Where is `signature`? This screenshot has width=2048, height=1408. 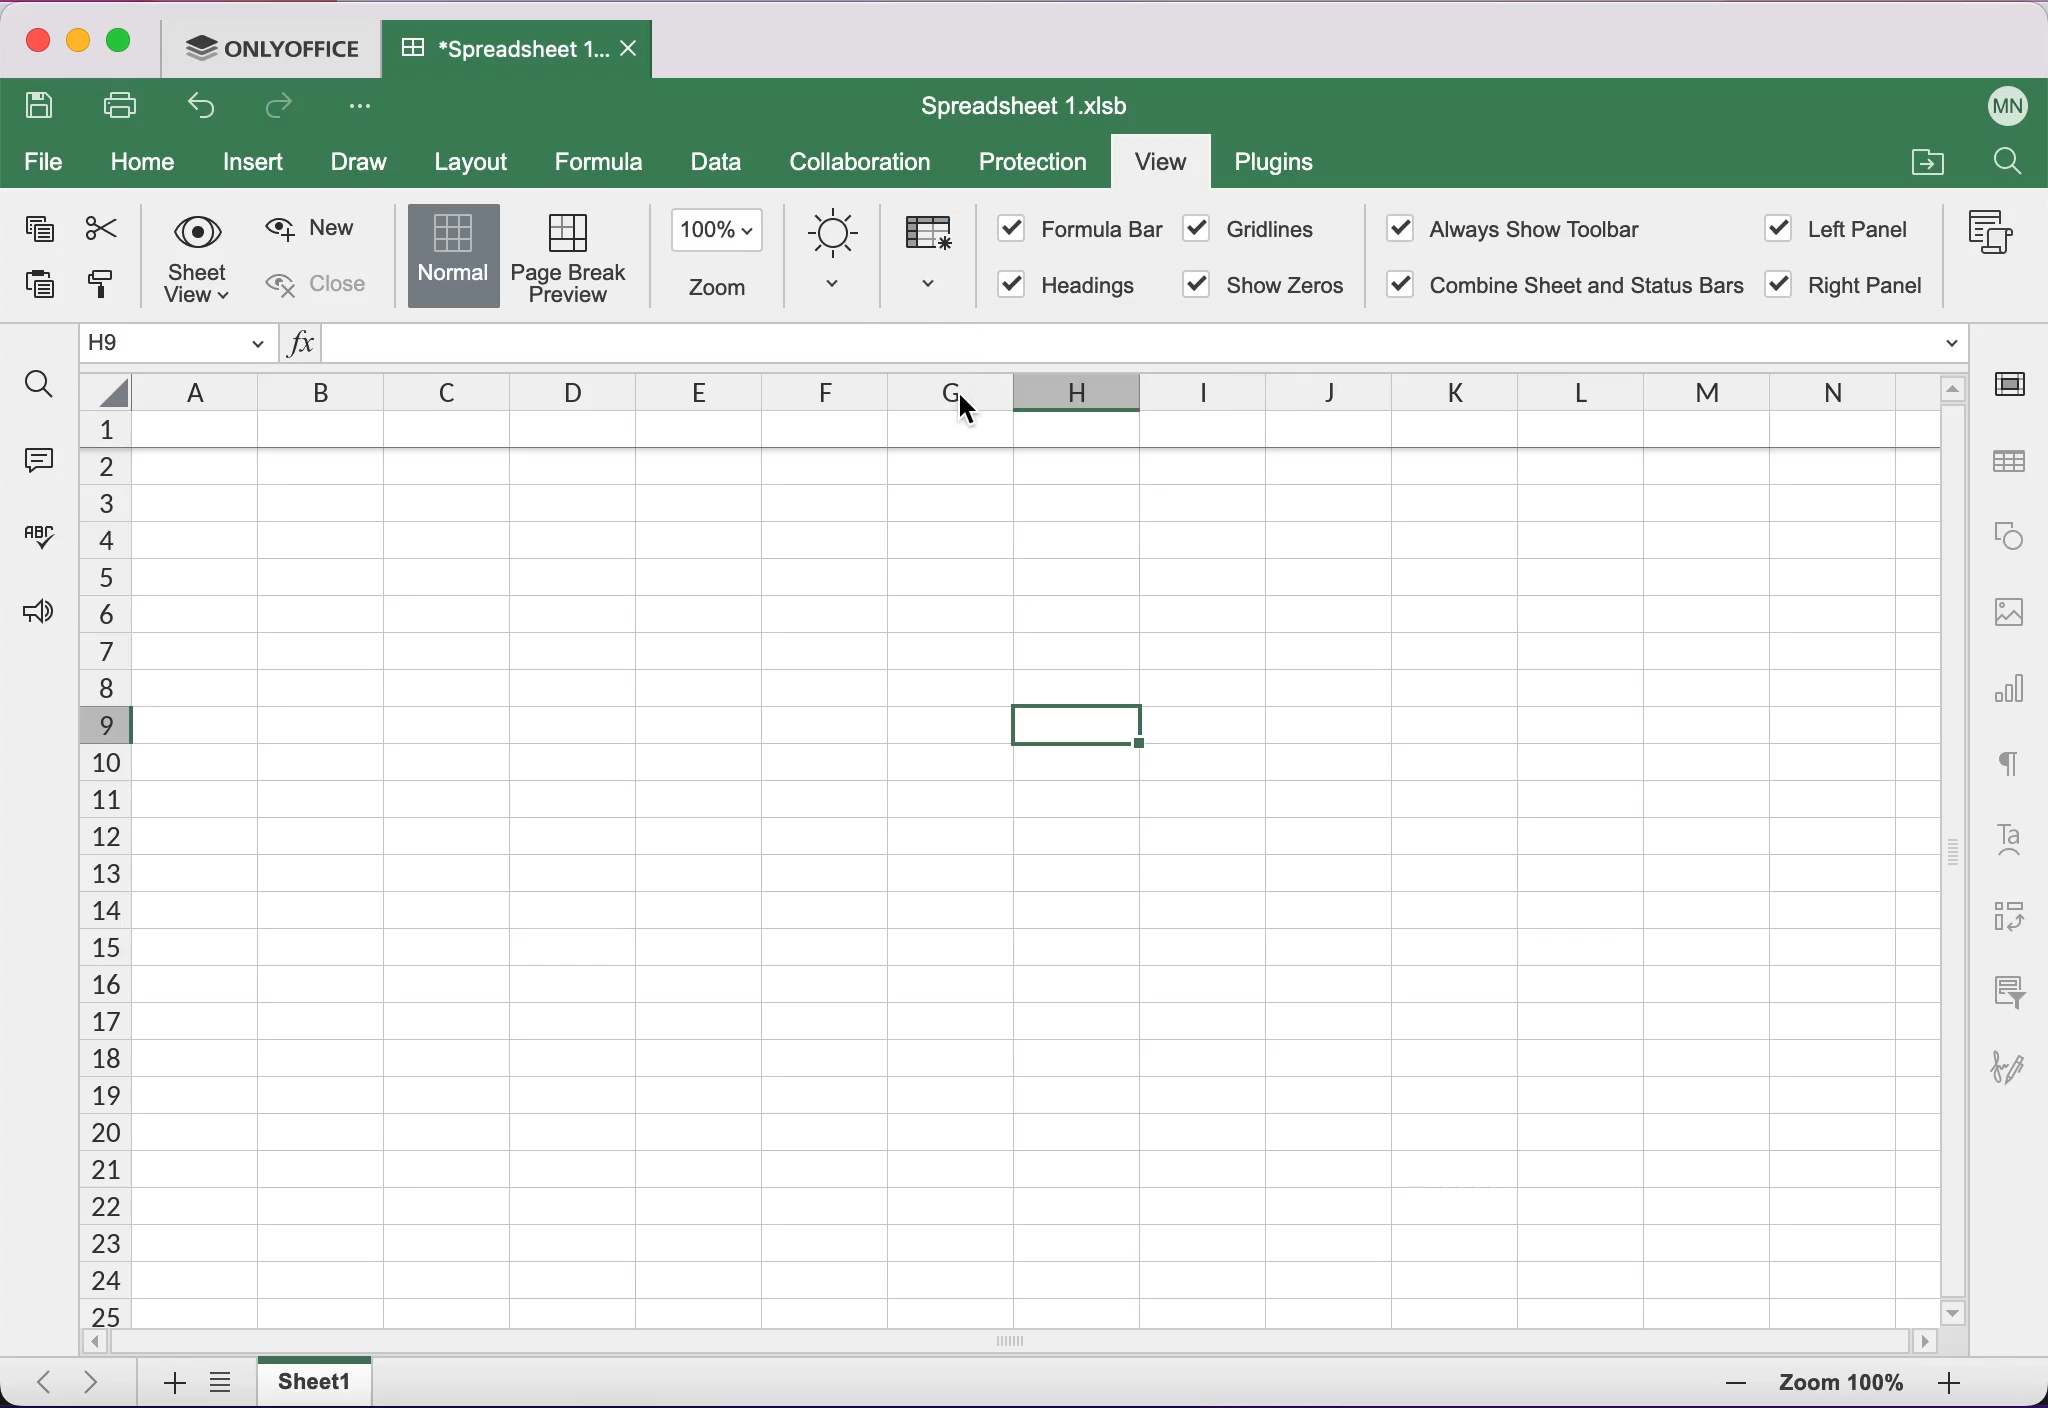
signature is located at coordinates (2015, 1081).